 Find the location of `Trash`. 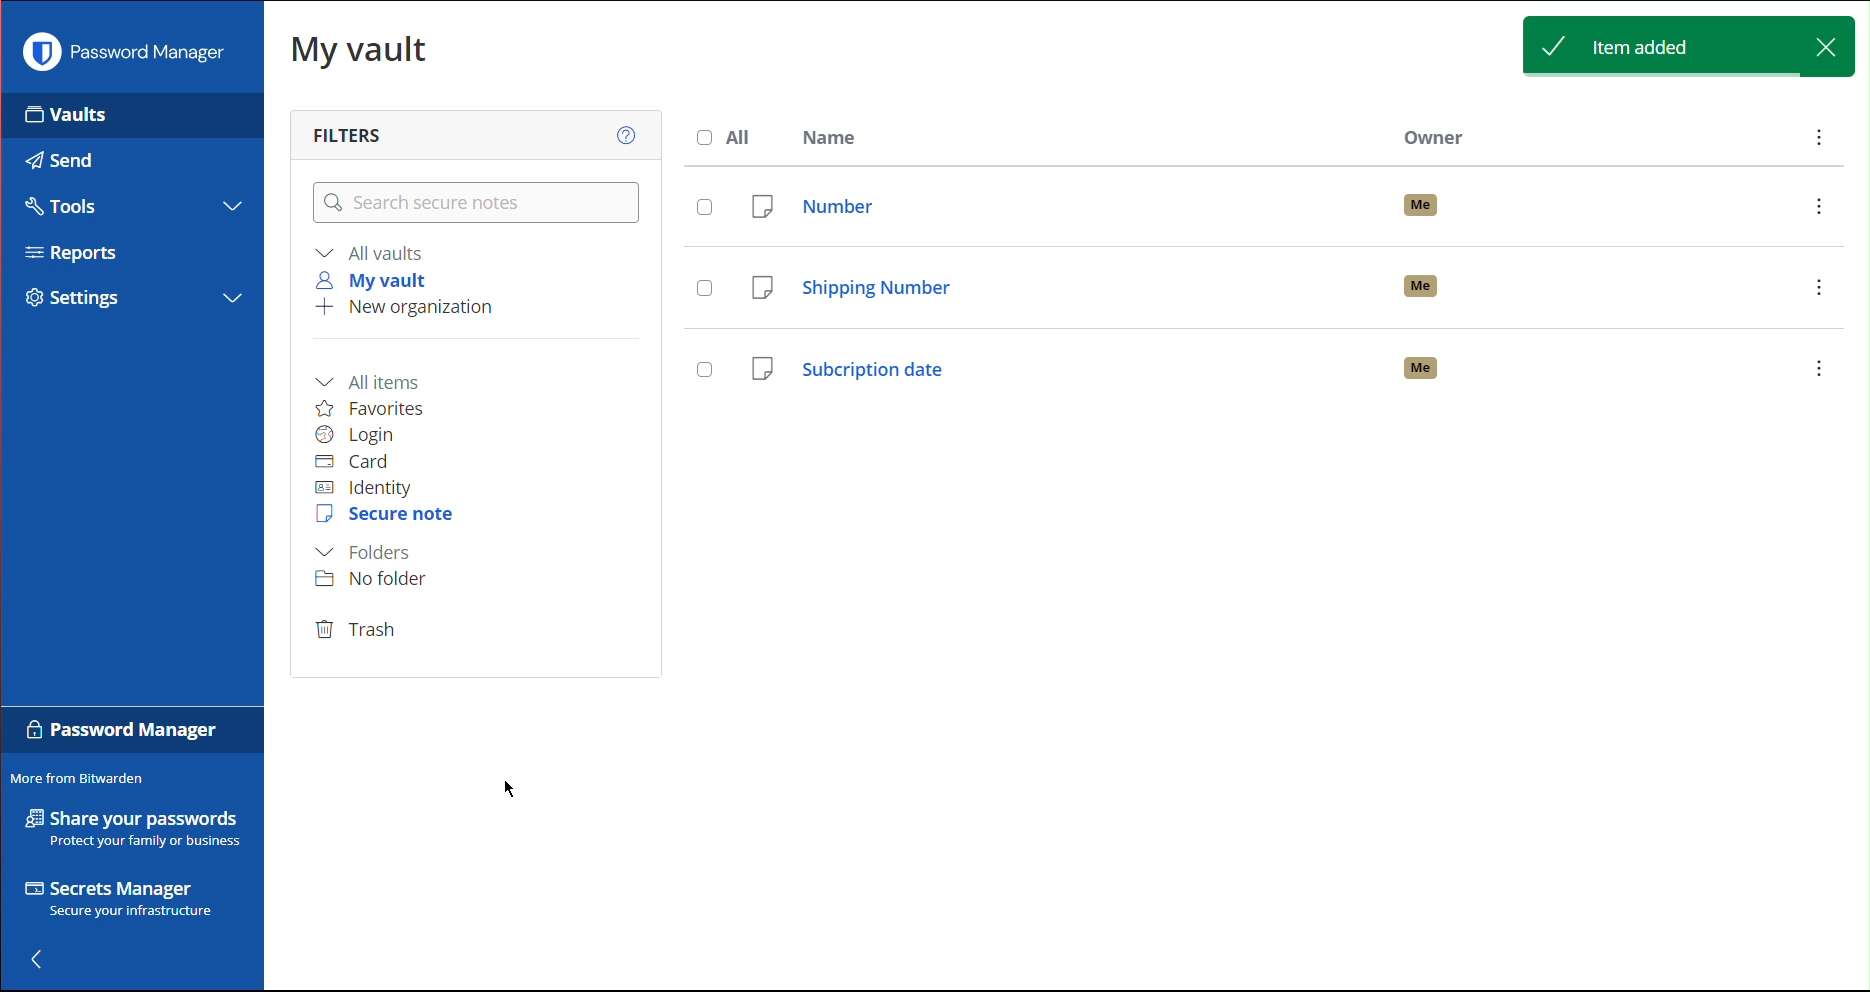

Trash is located at coordinates (359, 631).